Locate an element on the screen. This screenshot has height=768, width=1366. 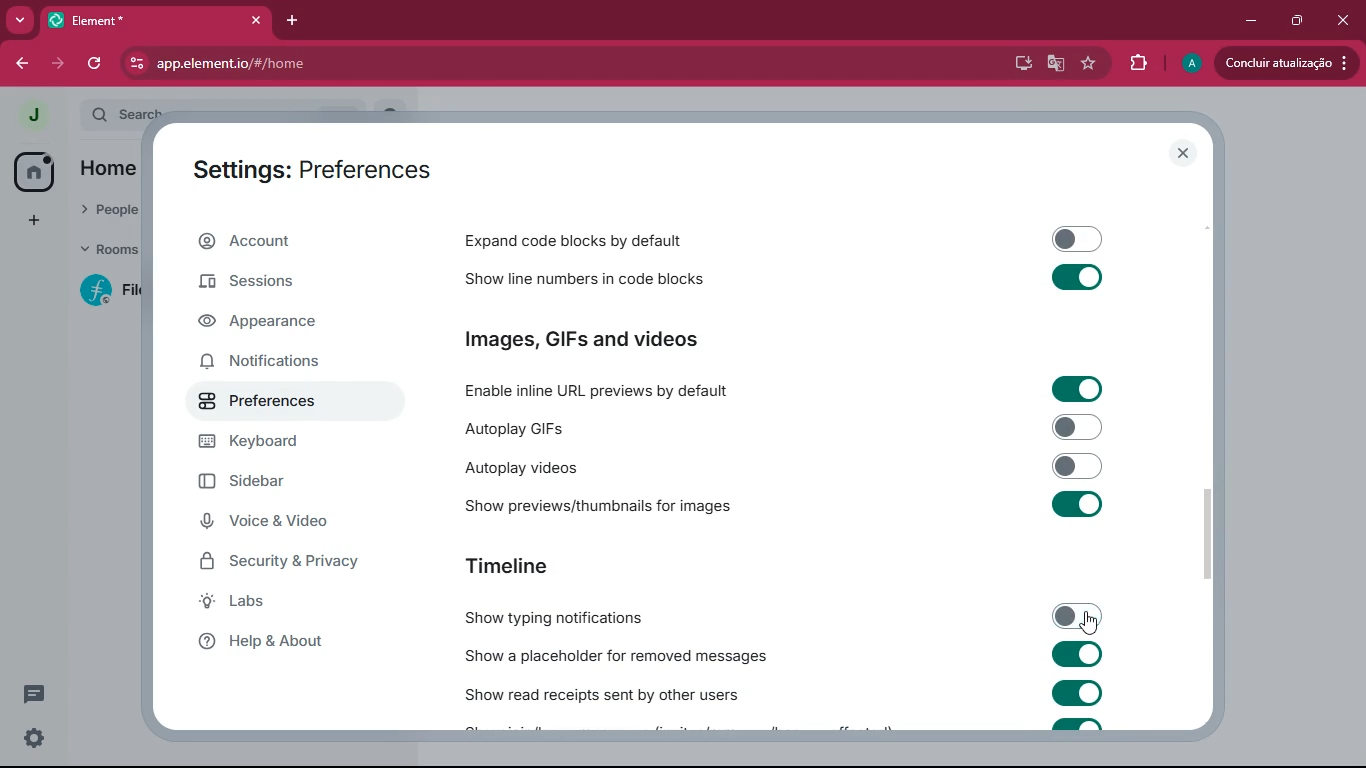
tab is located at coordinates (131, 20).